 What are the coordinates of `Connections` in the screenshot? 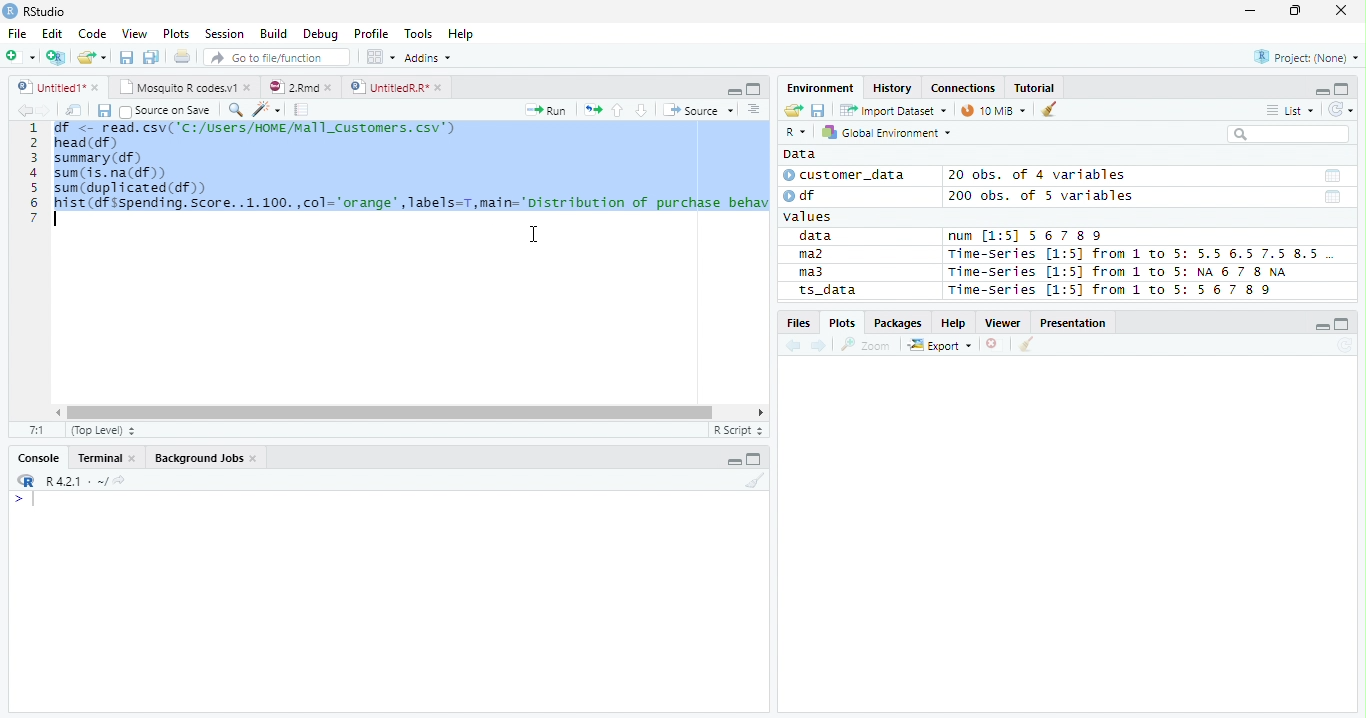 It's located at (963, 88).